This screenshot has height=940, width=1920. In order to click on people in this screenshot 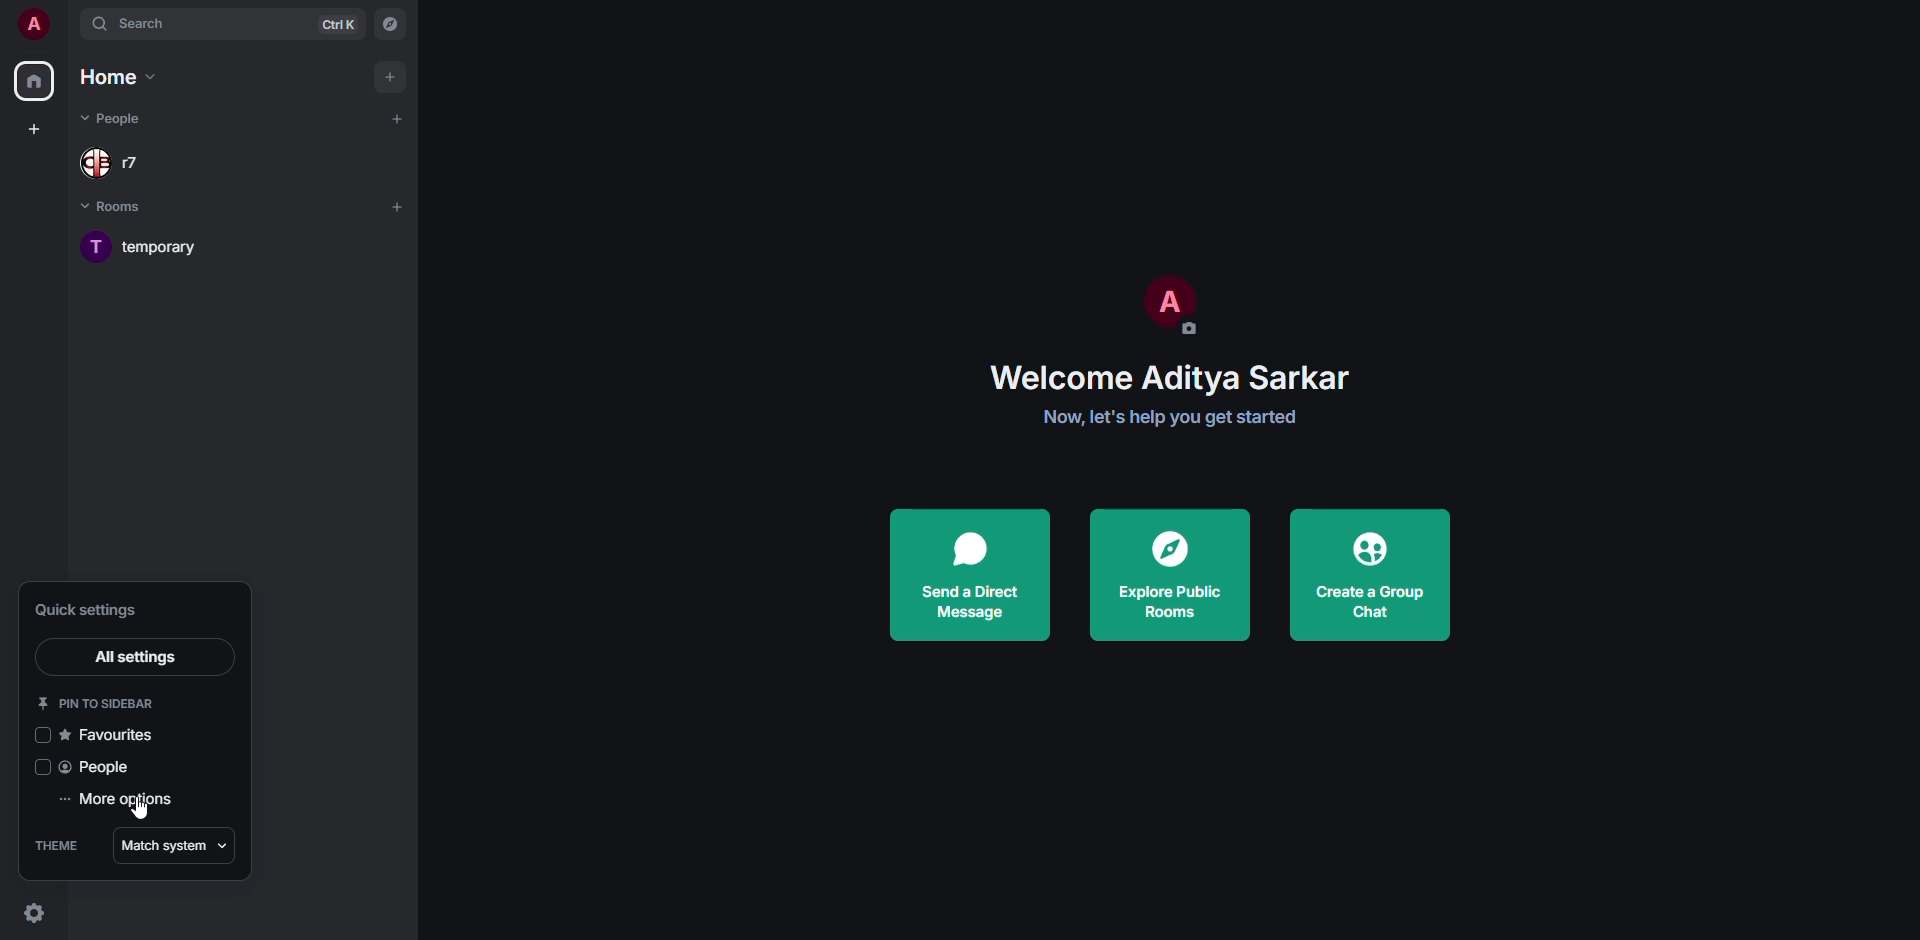, I will do `click(124, 118)`.